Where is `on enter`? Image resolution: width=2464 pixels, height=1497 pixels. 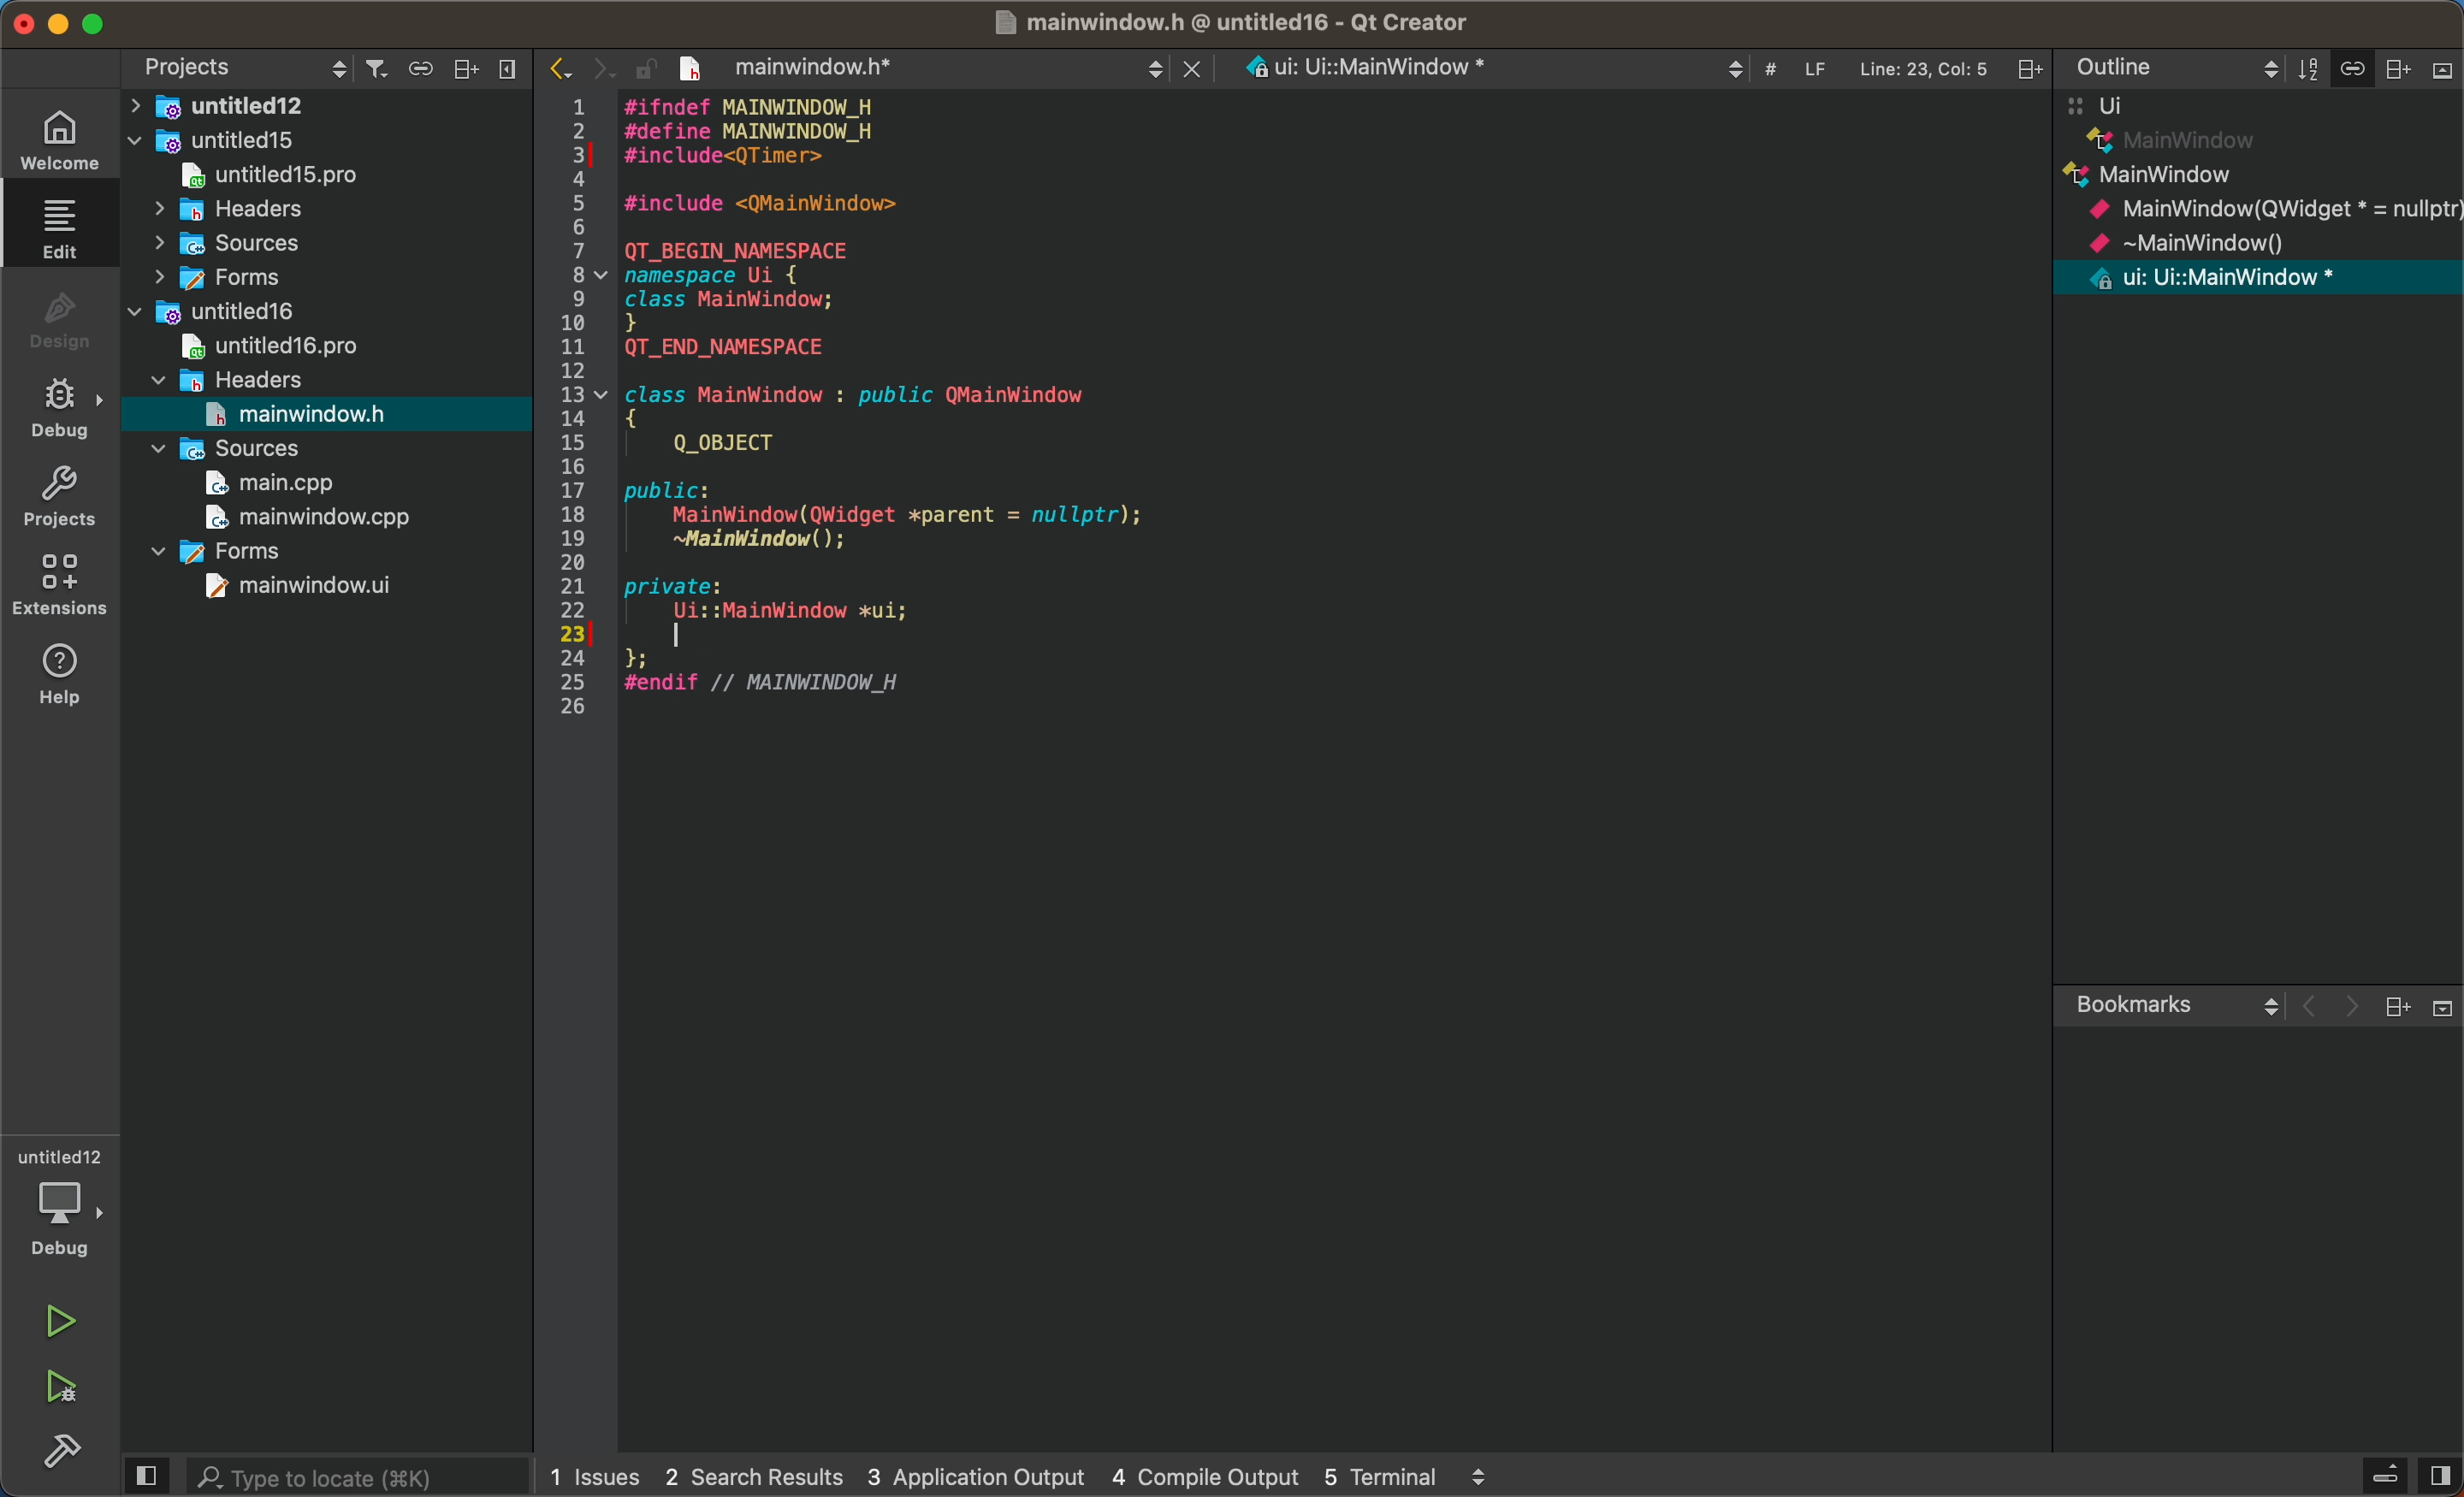 on enter is located at coordinates (803, 636).